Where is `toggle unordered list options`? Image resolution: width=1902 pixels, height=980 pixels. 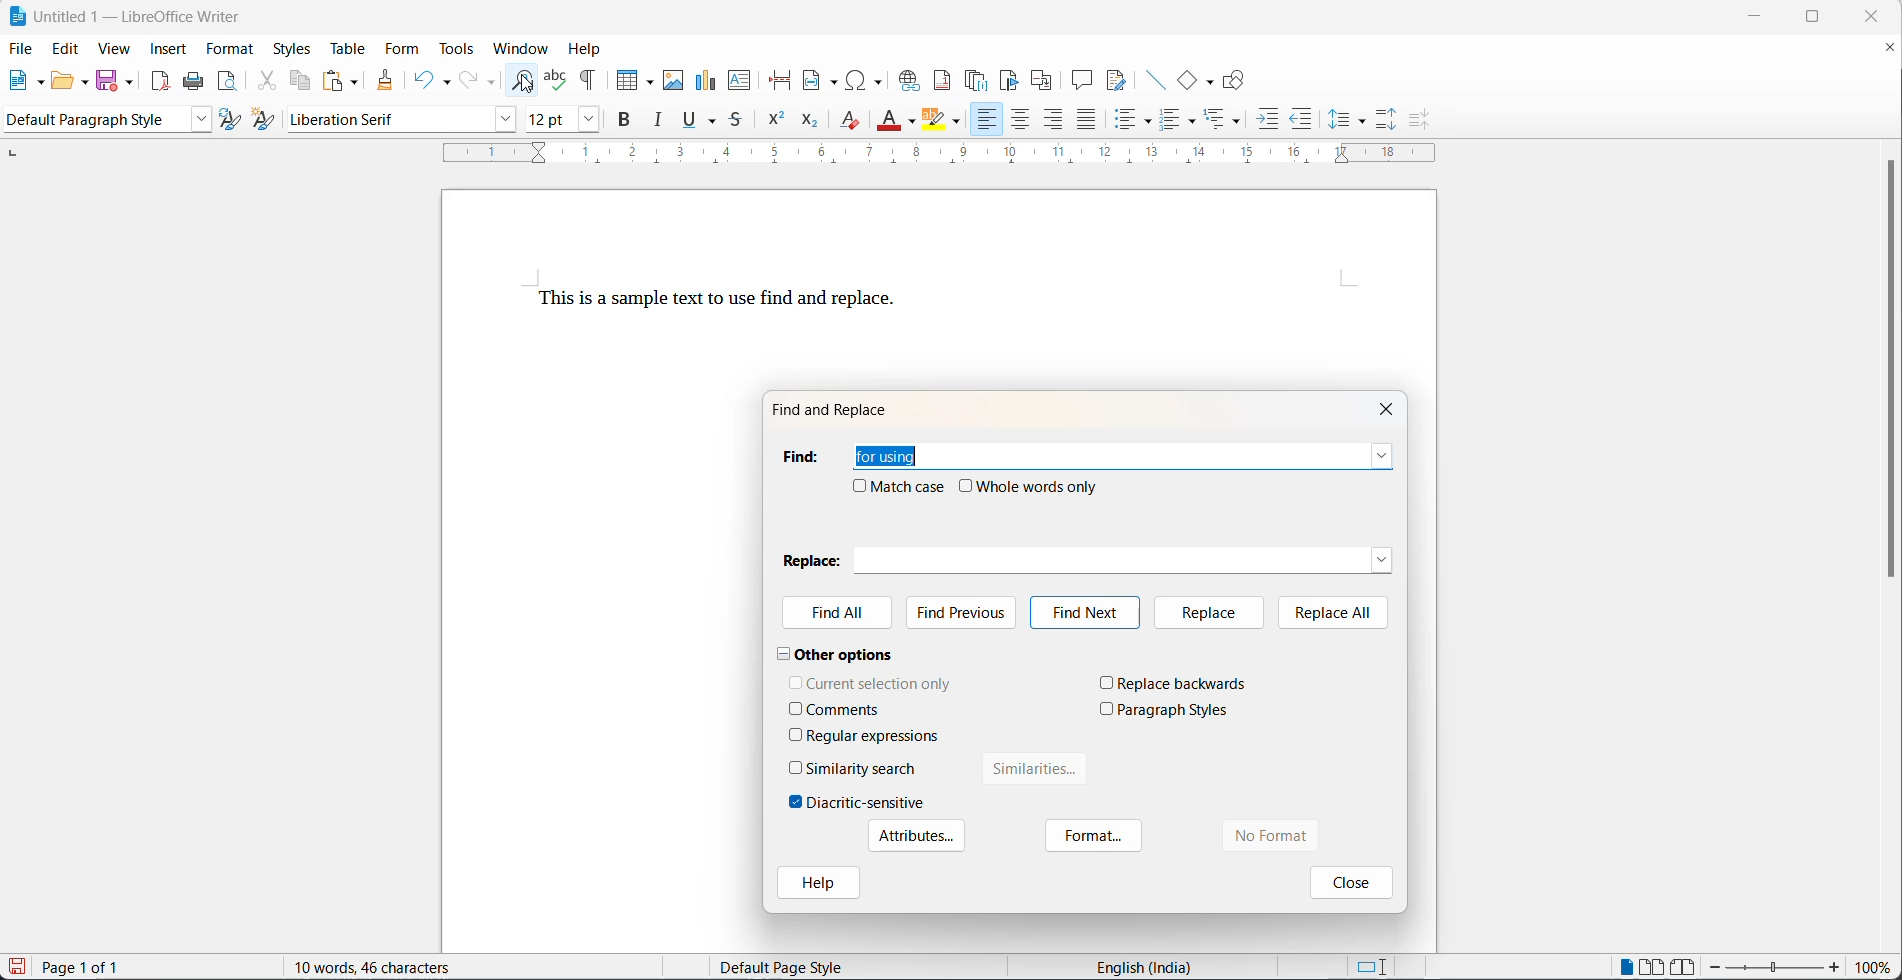 toggle unordered list options is located at coordinates (1150, 122).